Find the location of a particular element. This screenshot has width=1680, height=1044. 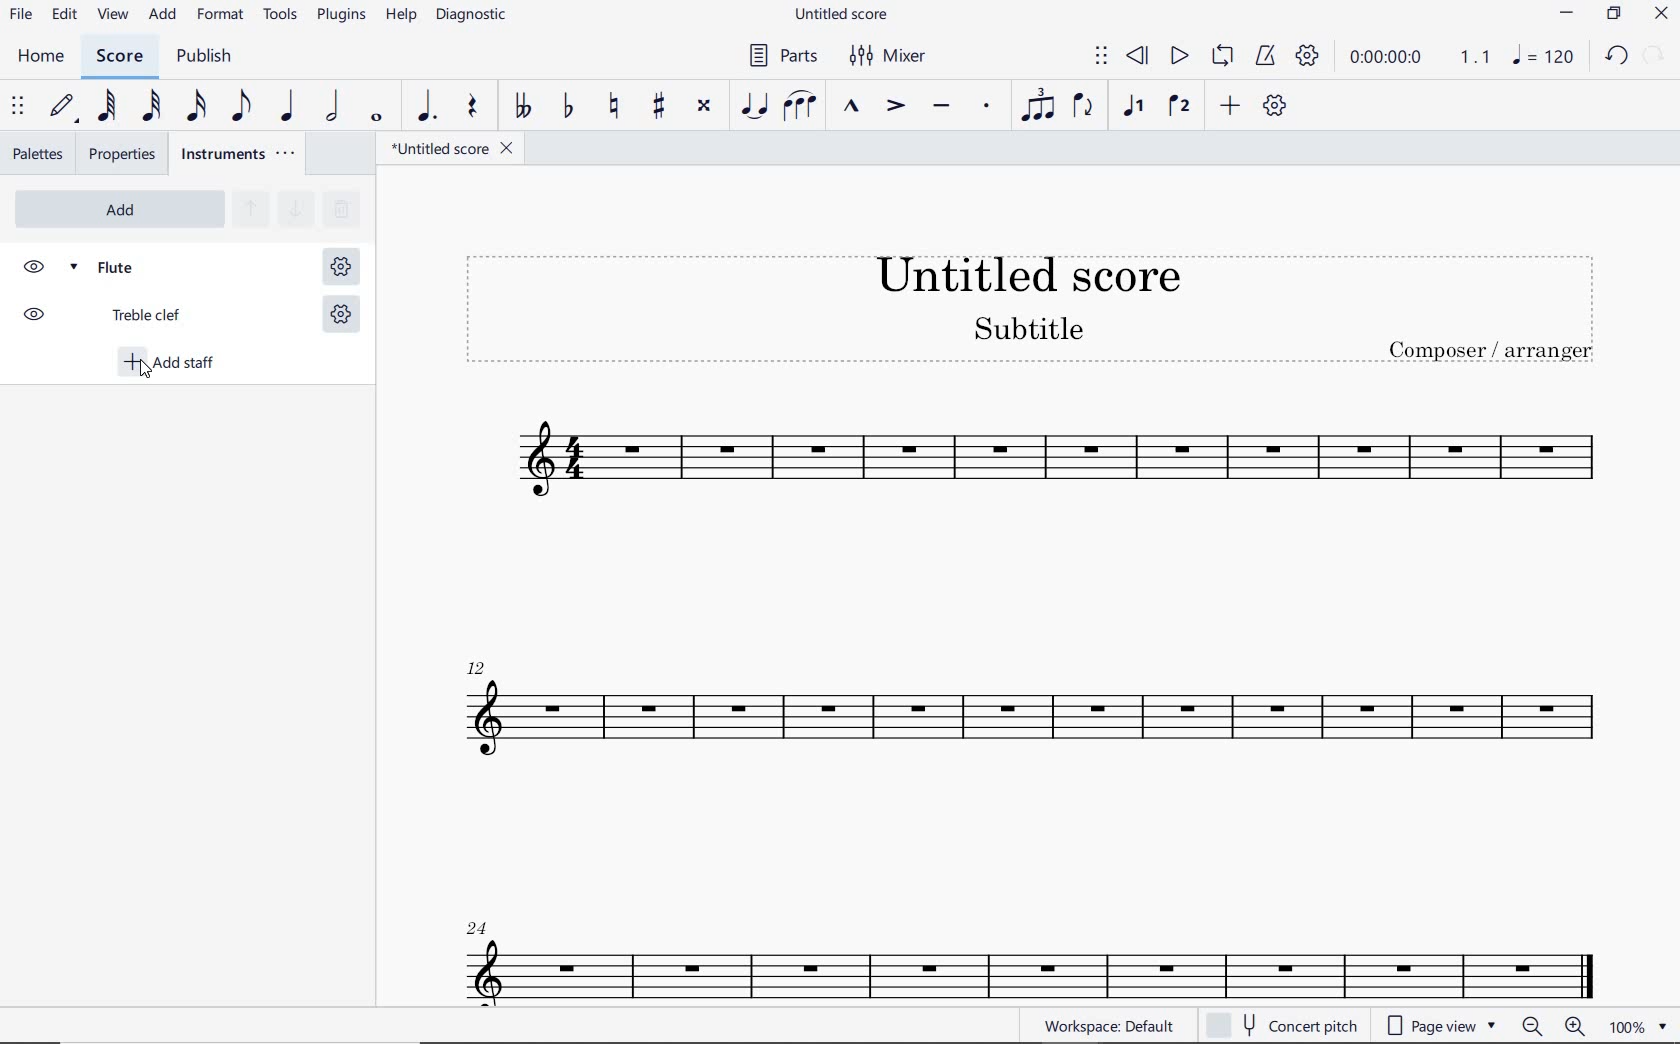

FORMAT is located at coordinates (221, 15).